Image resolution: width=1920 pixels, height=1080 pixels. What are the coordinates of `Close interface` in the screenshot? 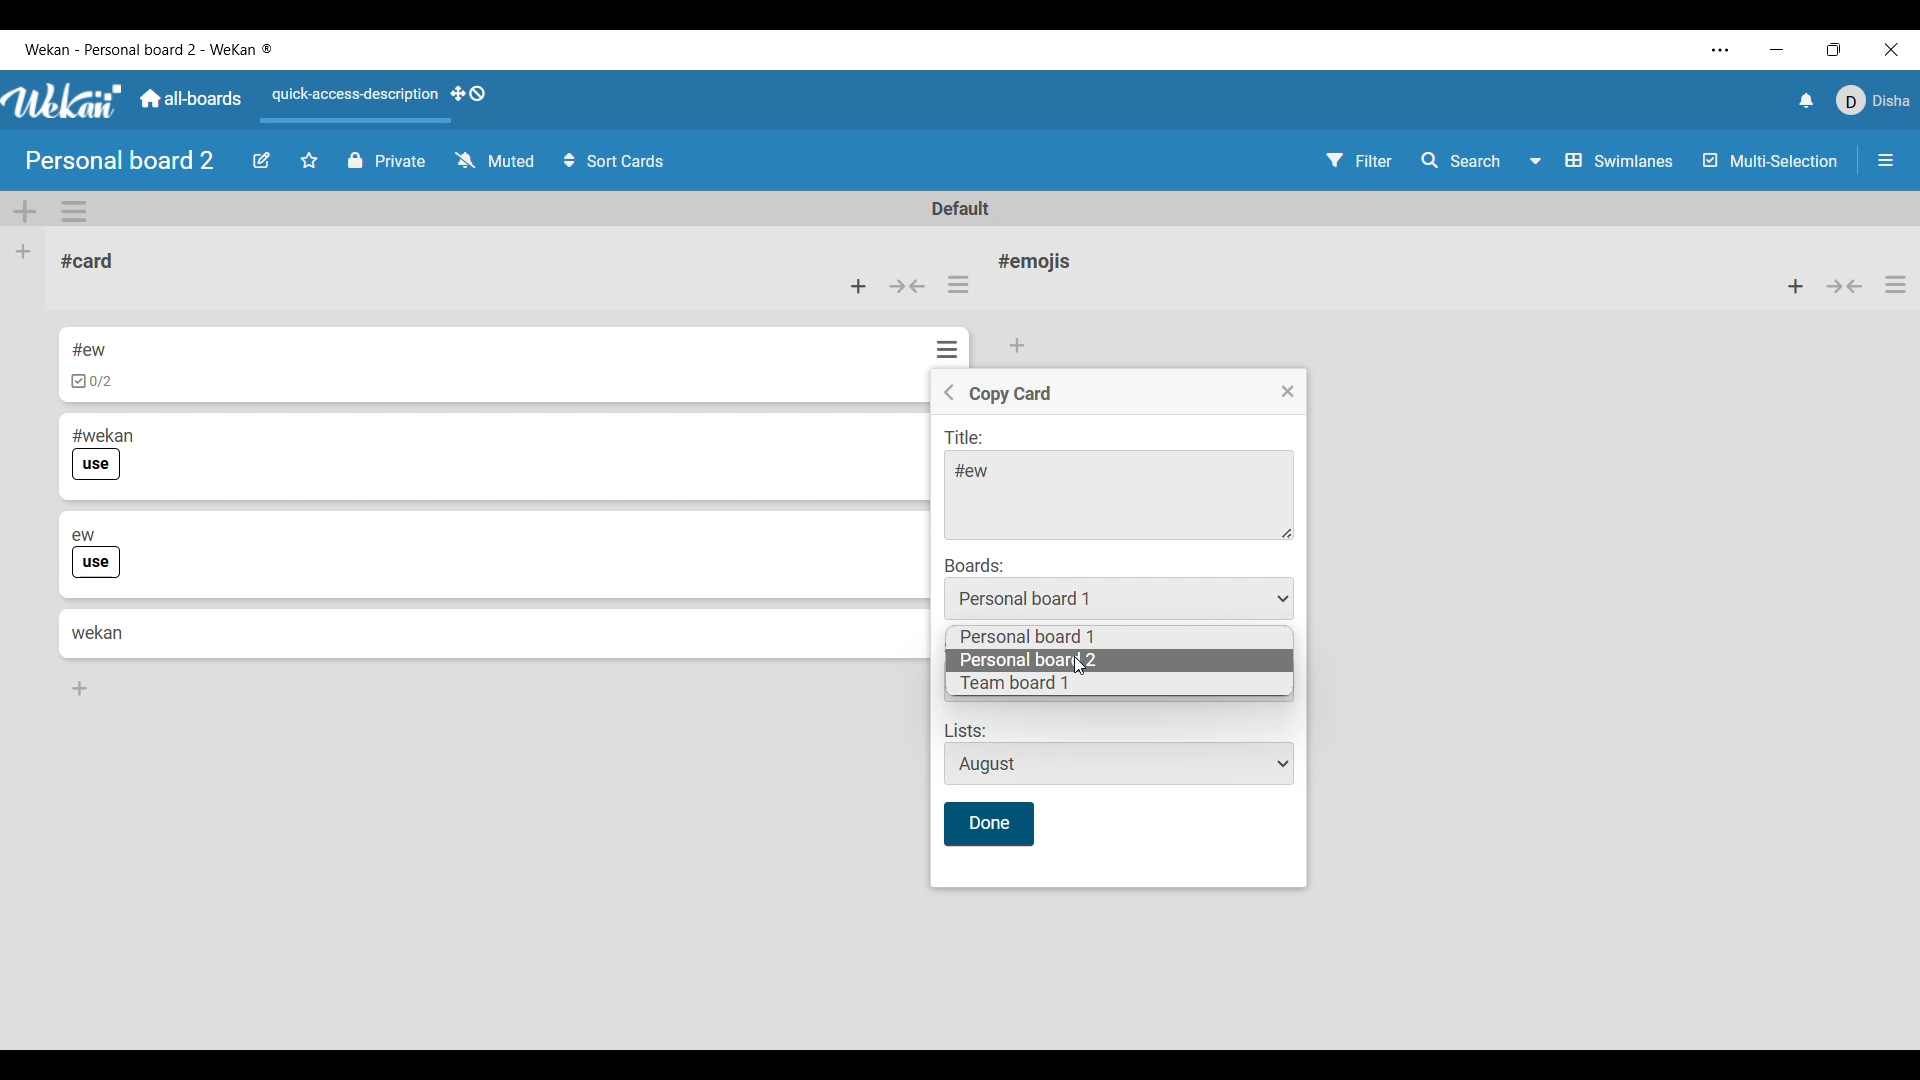 It's located at (1892, 49).